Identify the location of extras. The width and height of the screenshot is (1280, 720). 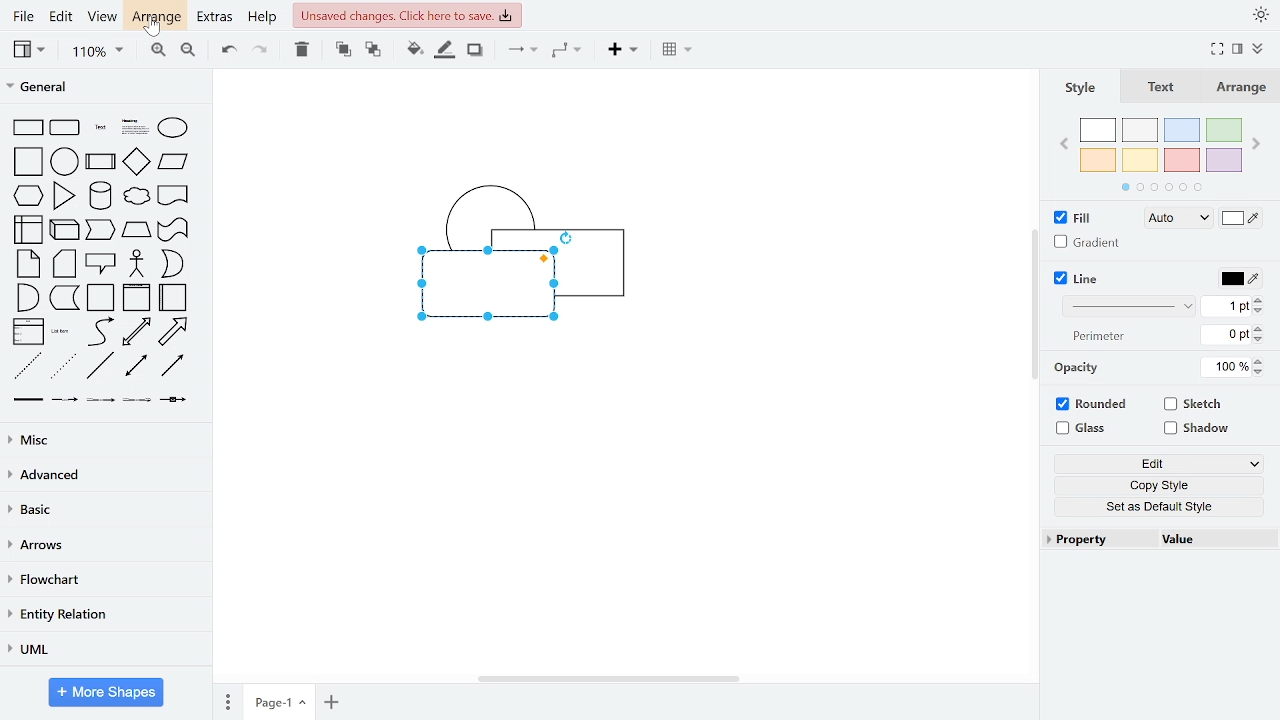
(216, 20).